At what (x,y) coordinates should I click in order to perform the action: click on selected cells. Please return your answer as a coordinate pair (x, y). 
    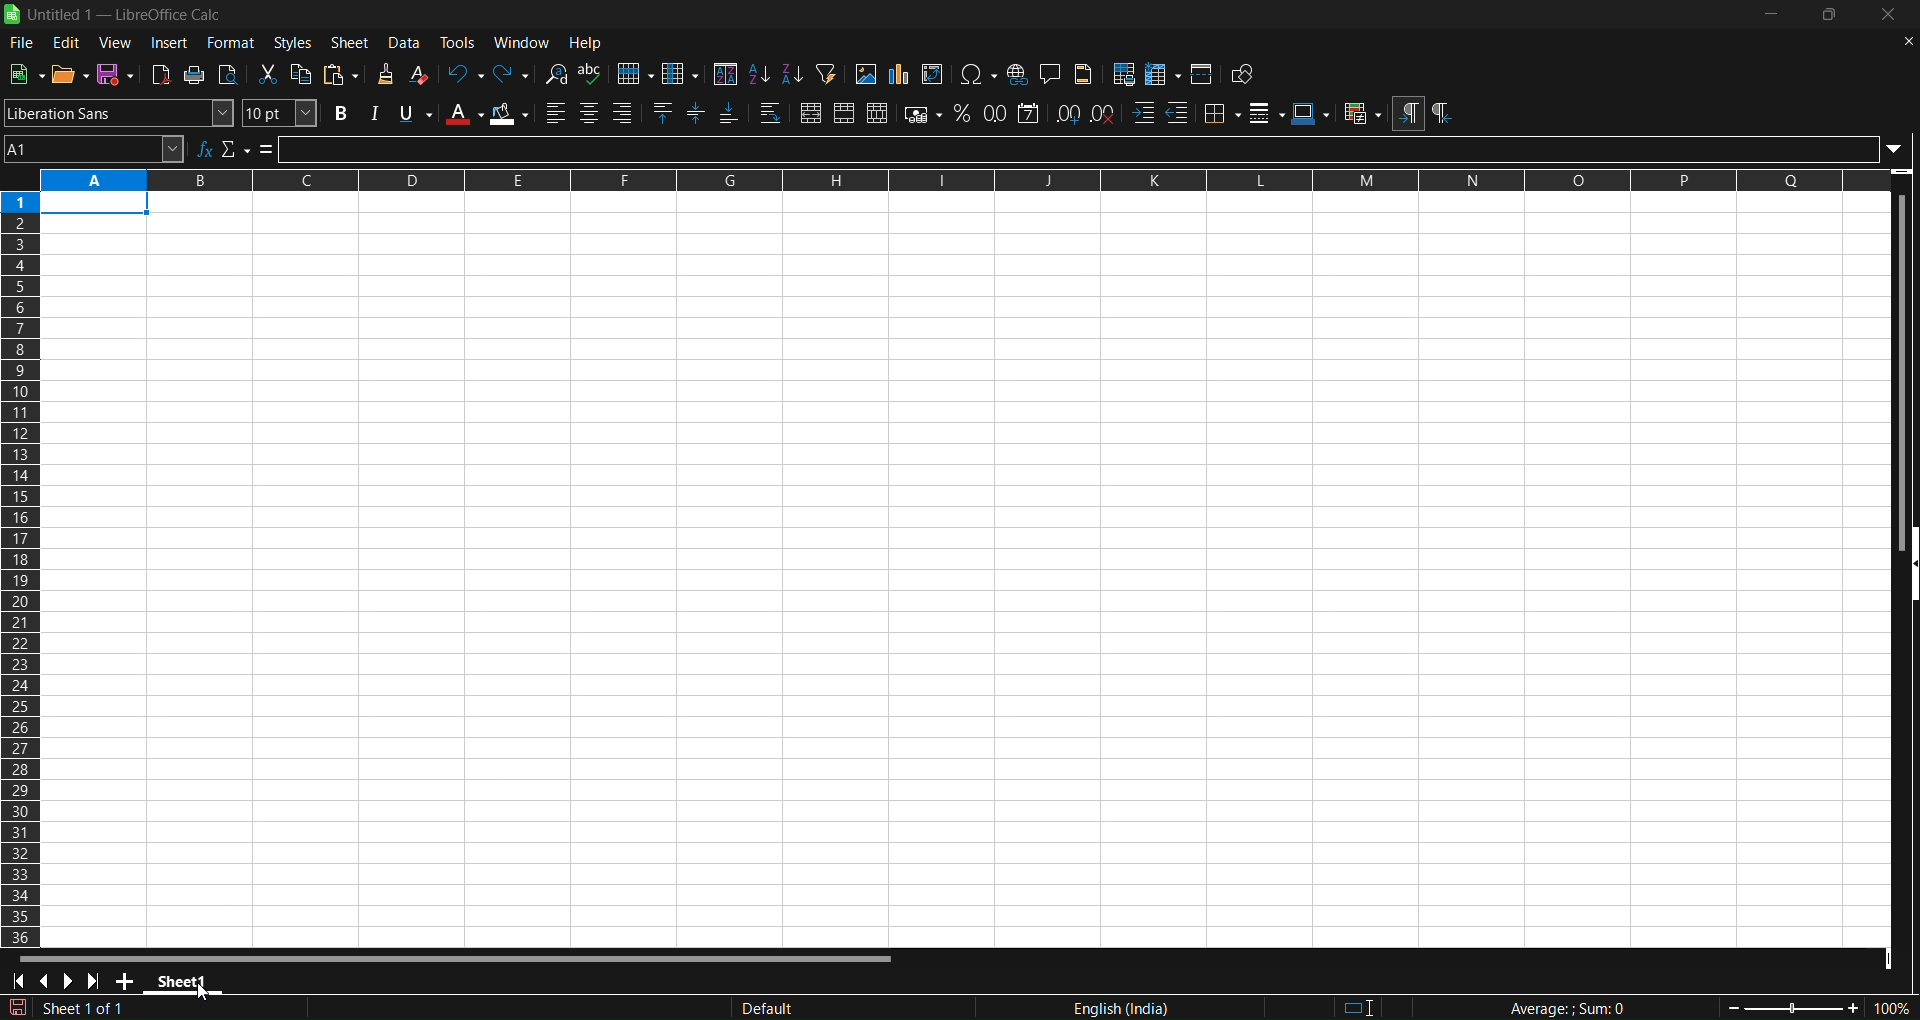
    Looking at the image, I should click on (95, 205).